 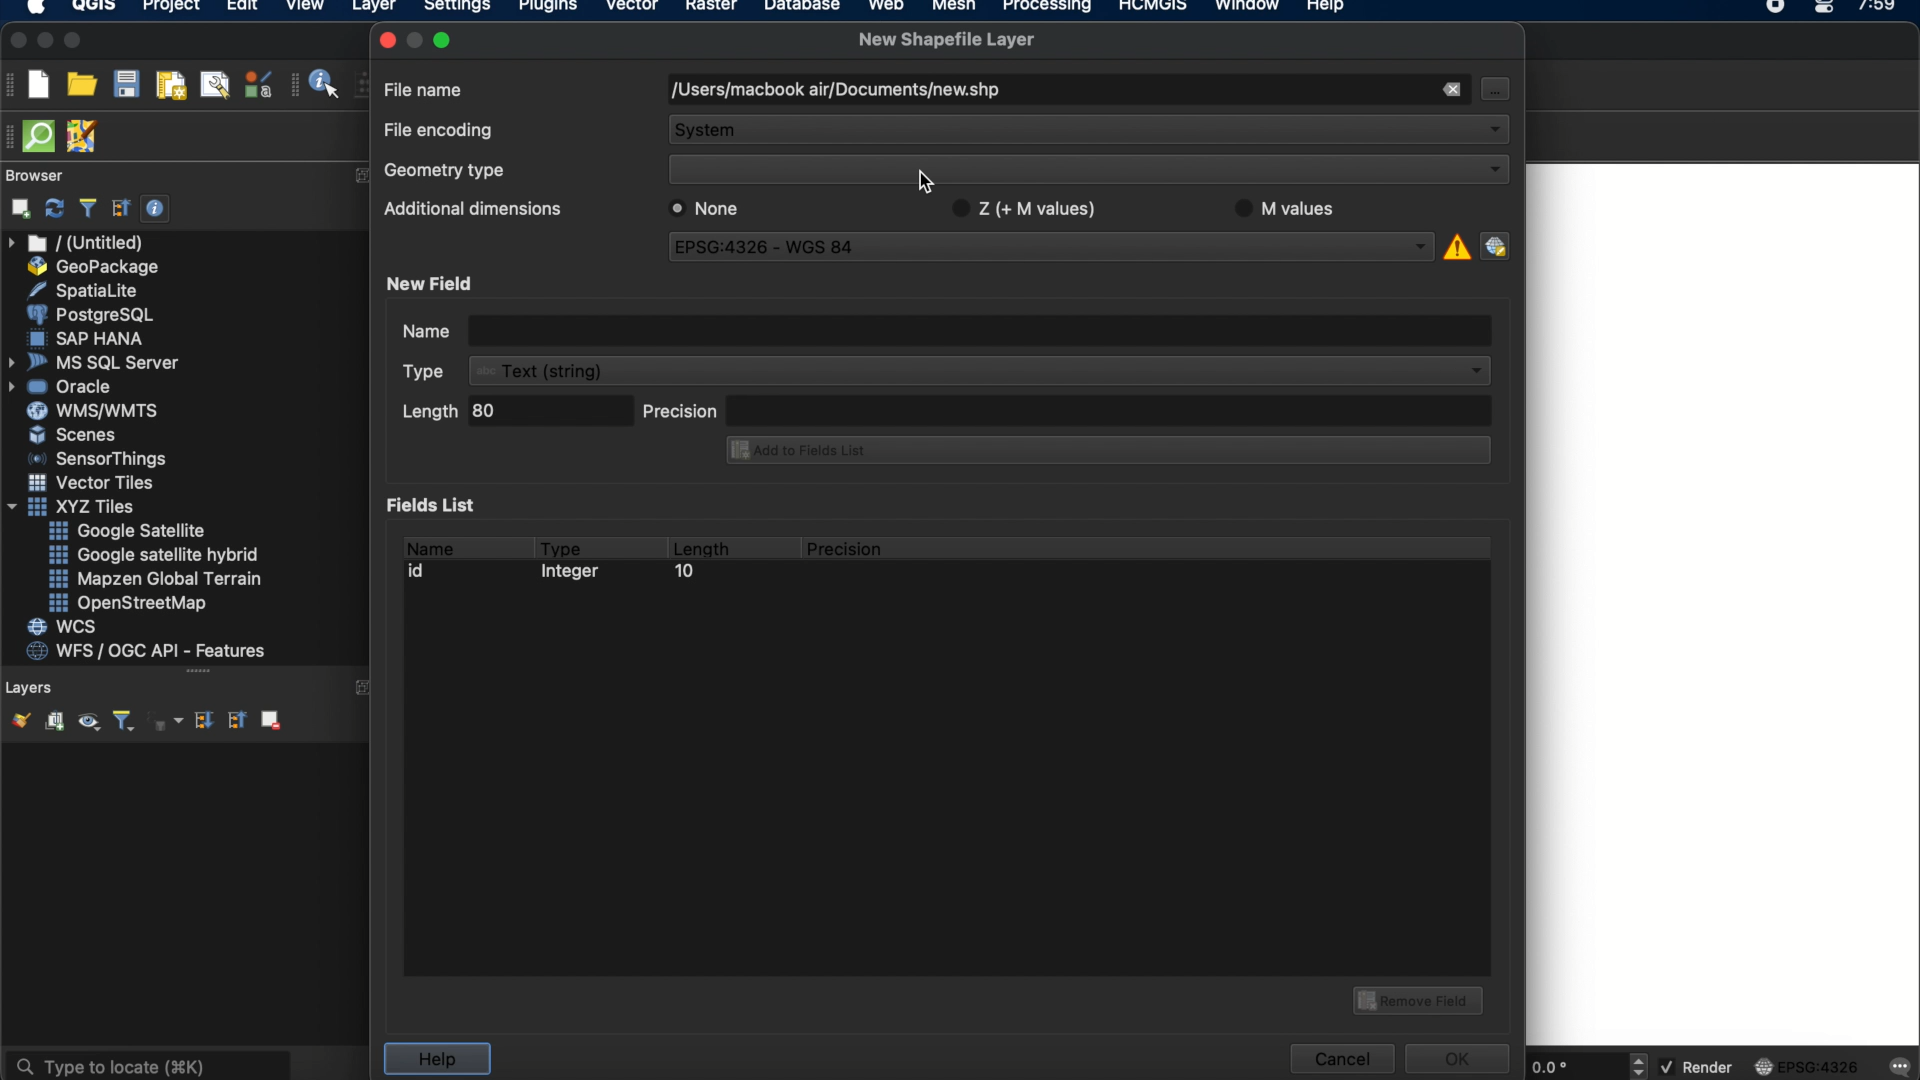 I want to click on time, so click(x=1879, y=12).